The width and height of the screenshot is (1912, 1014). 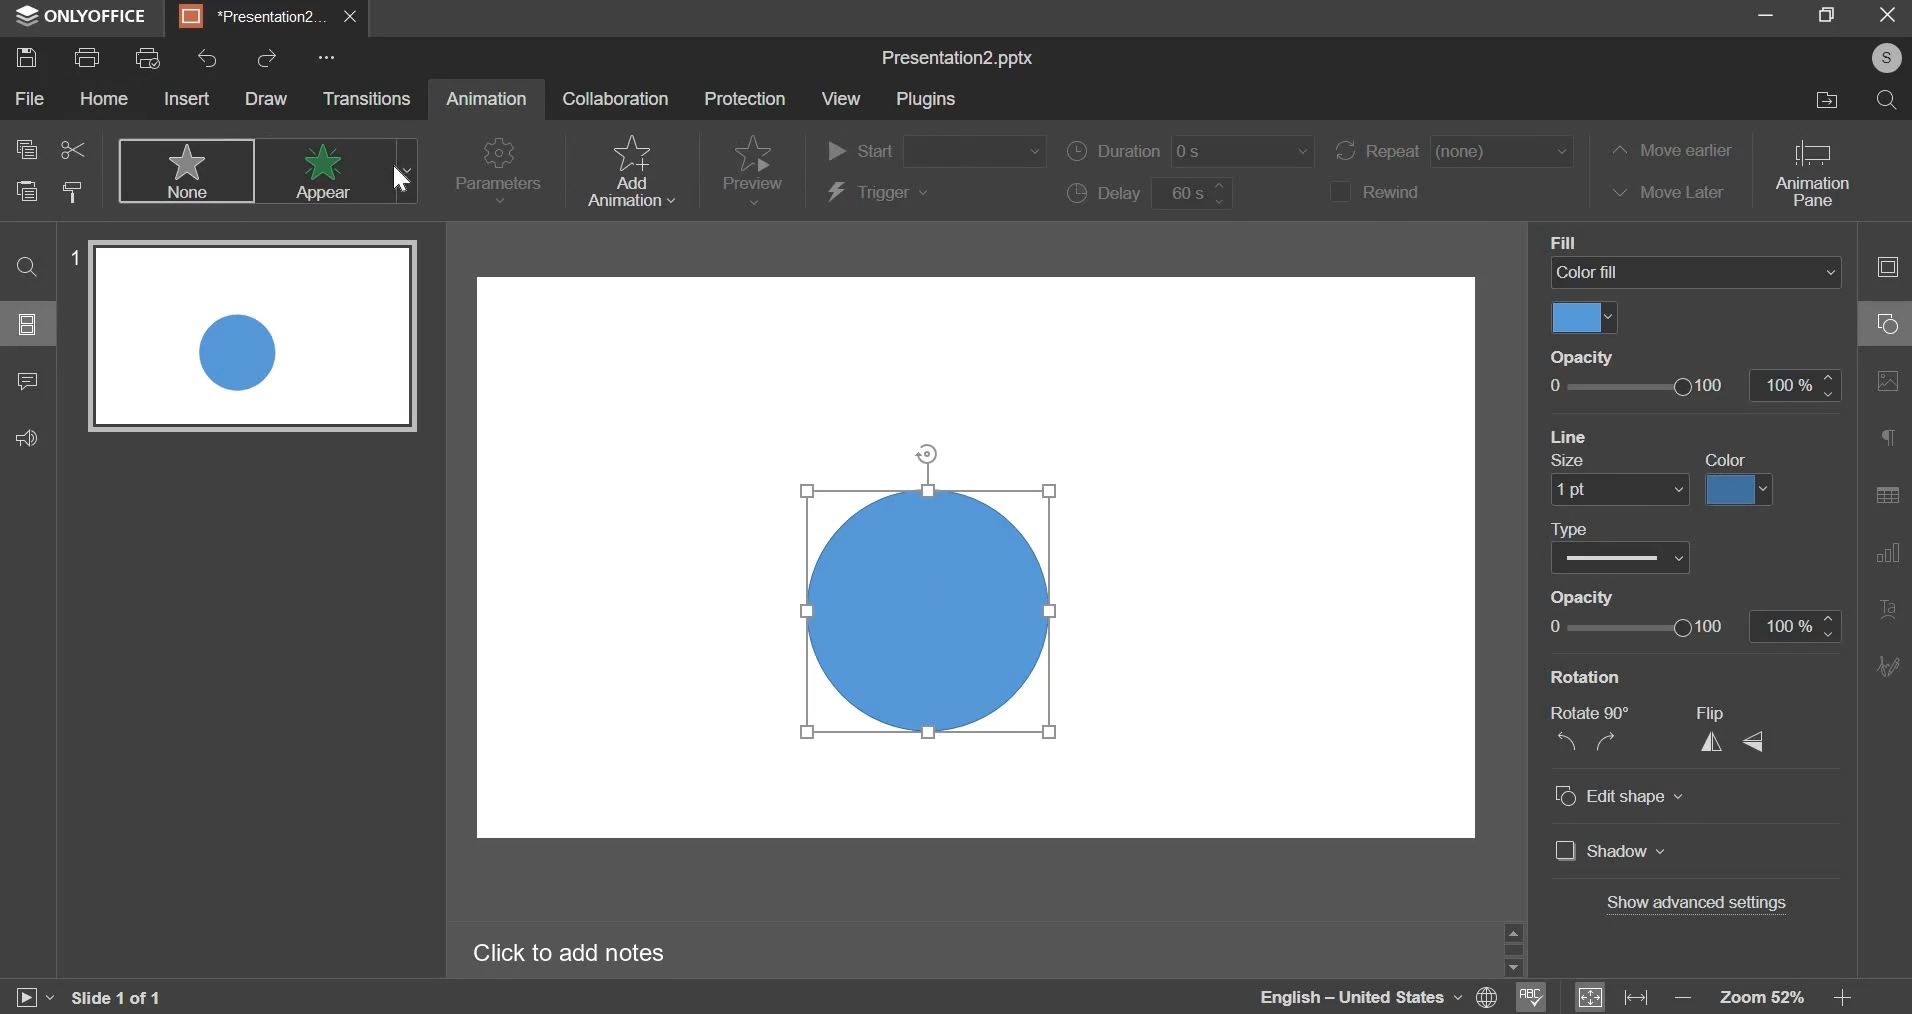 I want to click on shadow, so click(x=1613, y=853).